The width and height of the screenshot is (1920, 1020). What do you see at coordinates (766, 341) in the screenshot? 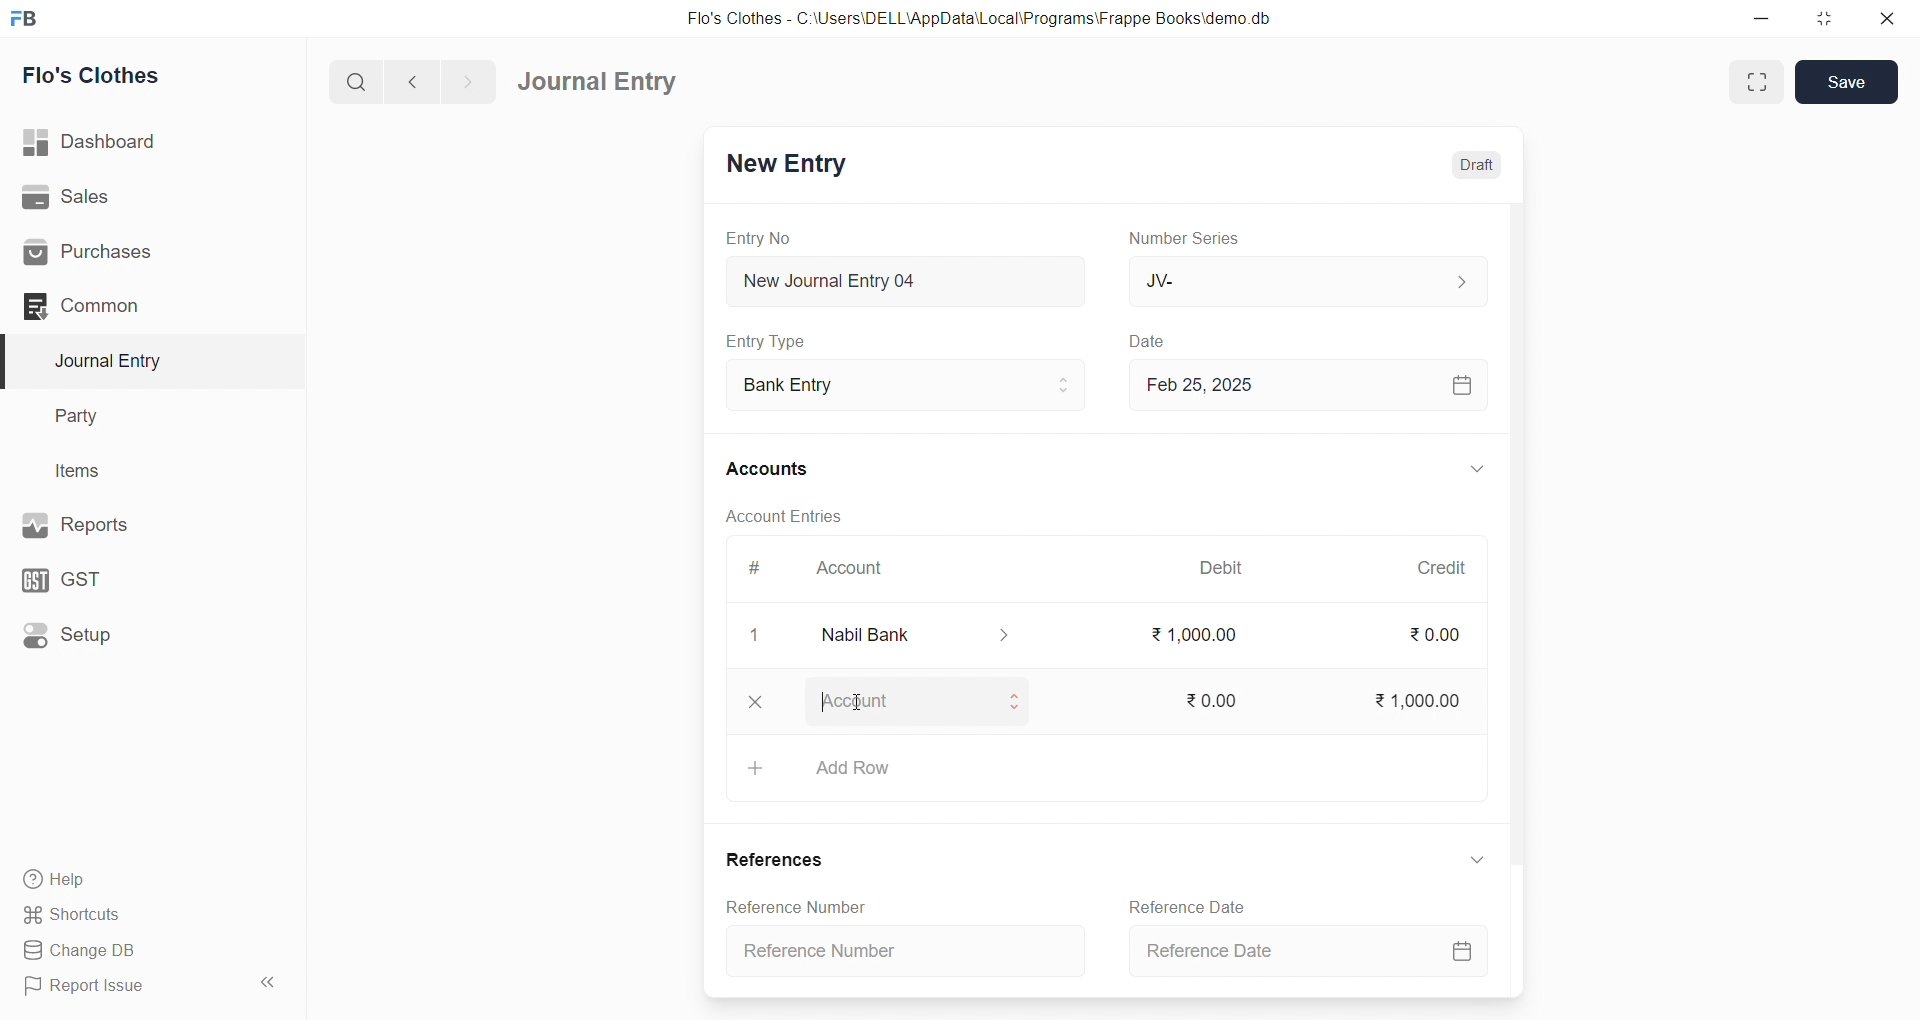
I see `Entry Type` at bounding box center [766, 341].